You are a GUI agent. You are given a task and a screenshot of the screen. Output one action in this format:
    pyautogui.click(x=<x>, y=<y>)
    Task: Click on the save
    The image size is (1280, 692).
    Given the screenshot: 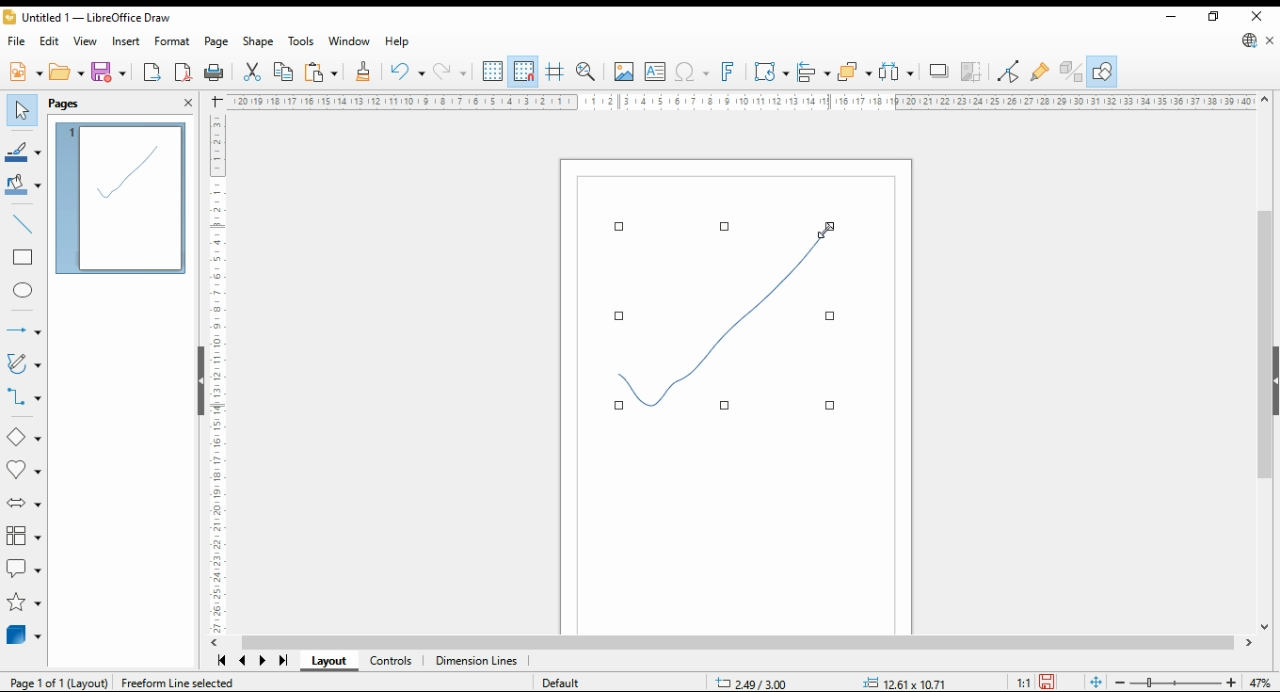 What is the action you would take?
    pyautogui.click(x=110, y=73)
    